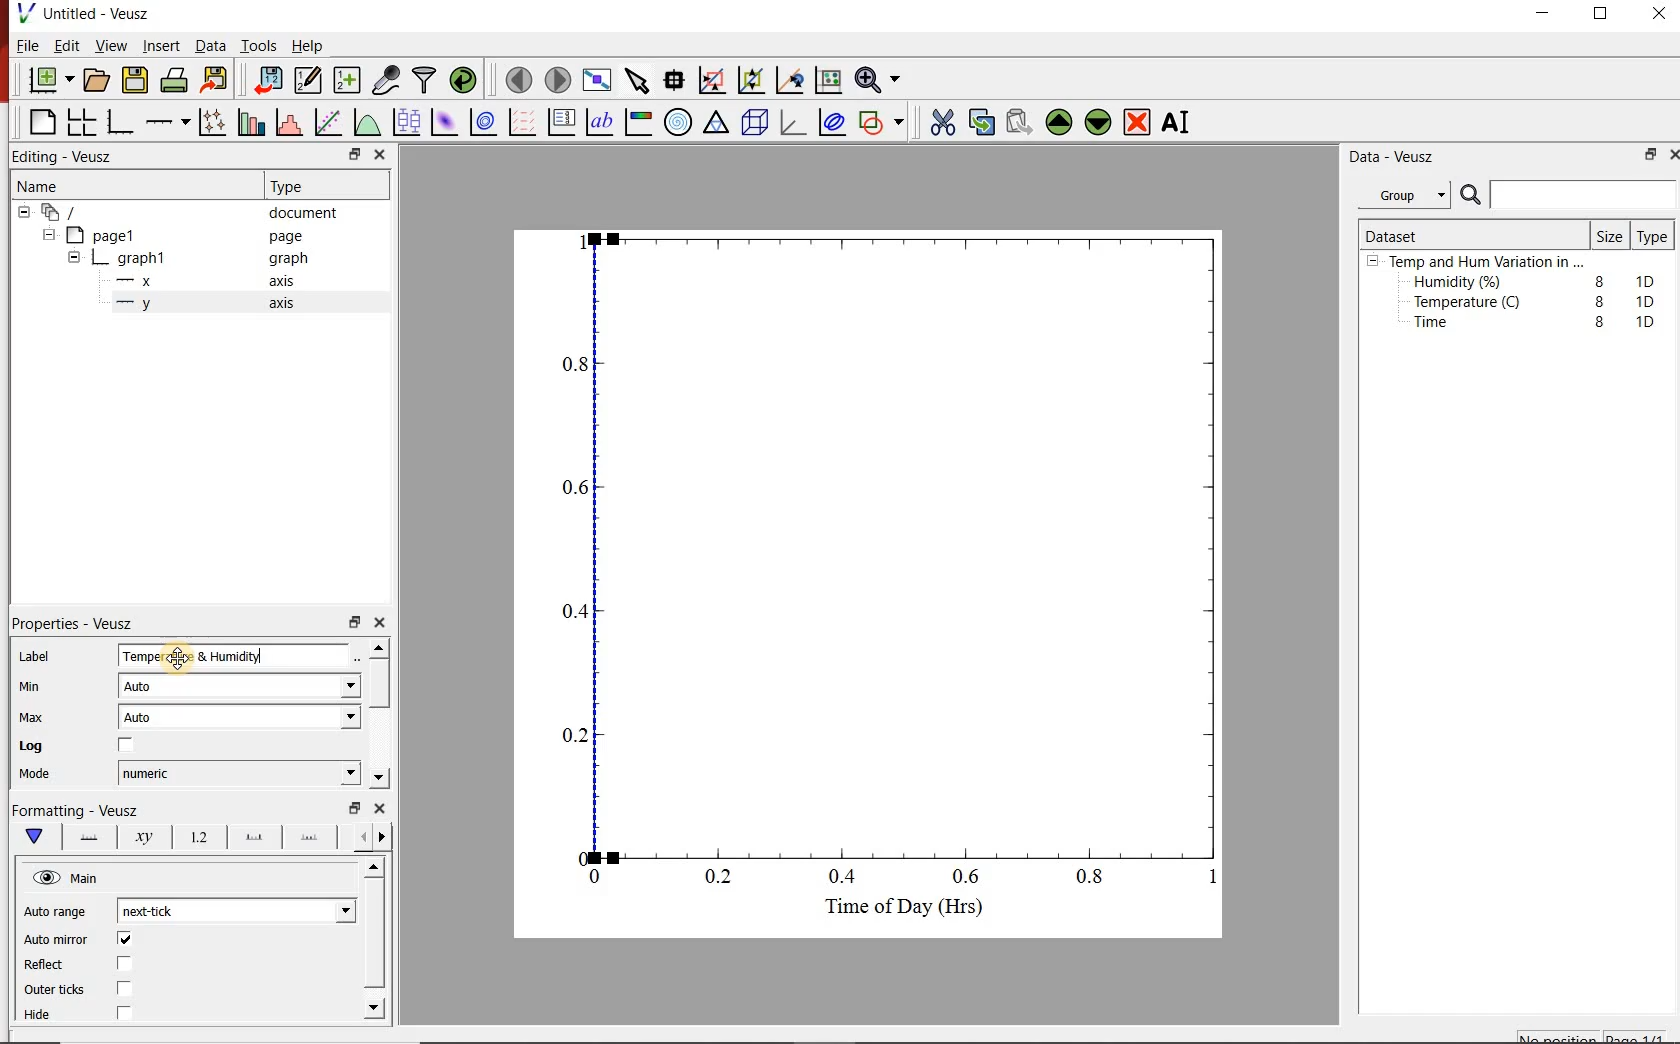 This screenshot has height=1044, width=1680. I want to click on 0.2, so click(572, 735).